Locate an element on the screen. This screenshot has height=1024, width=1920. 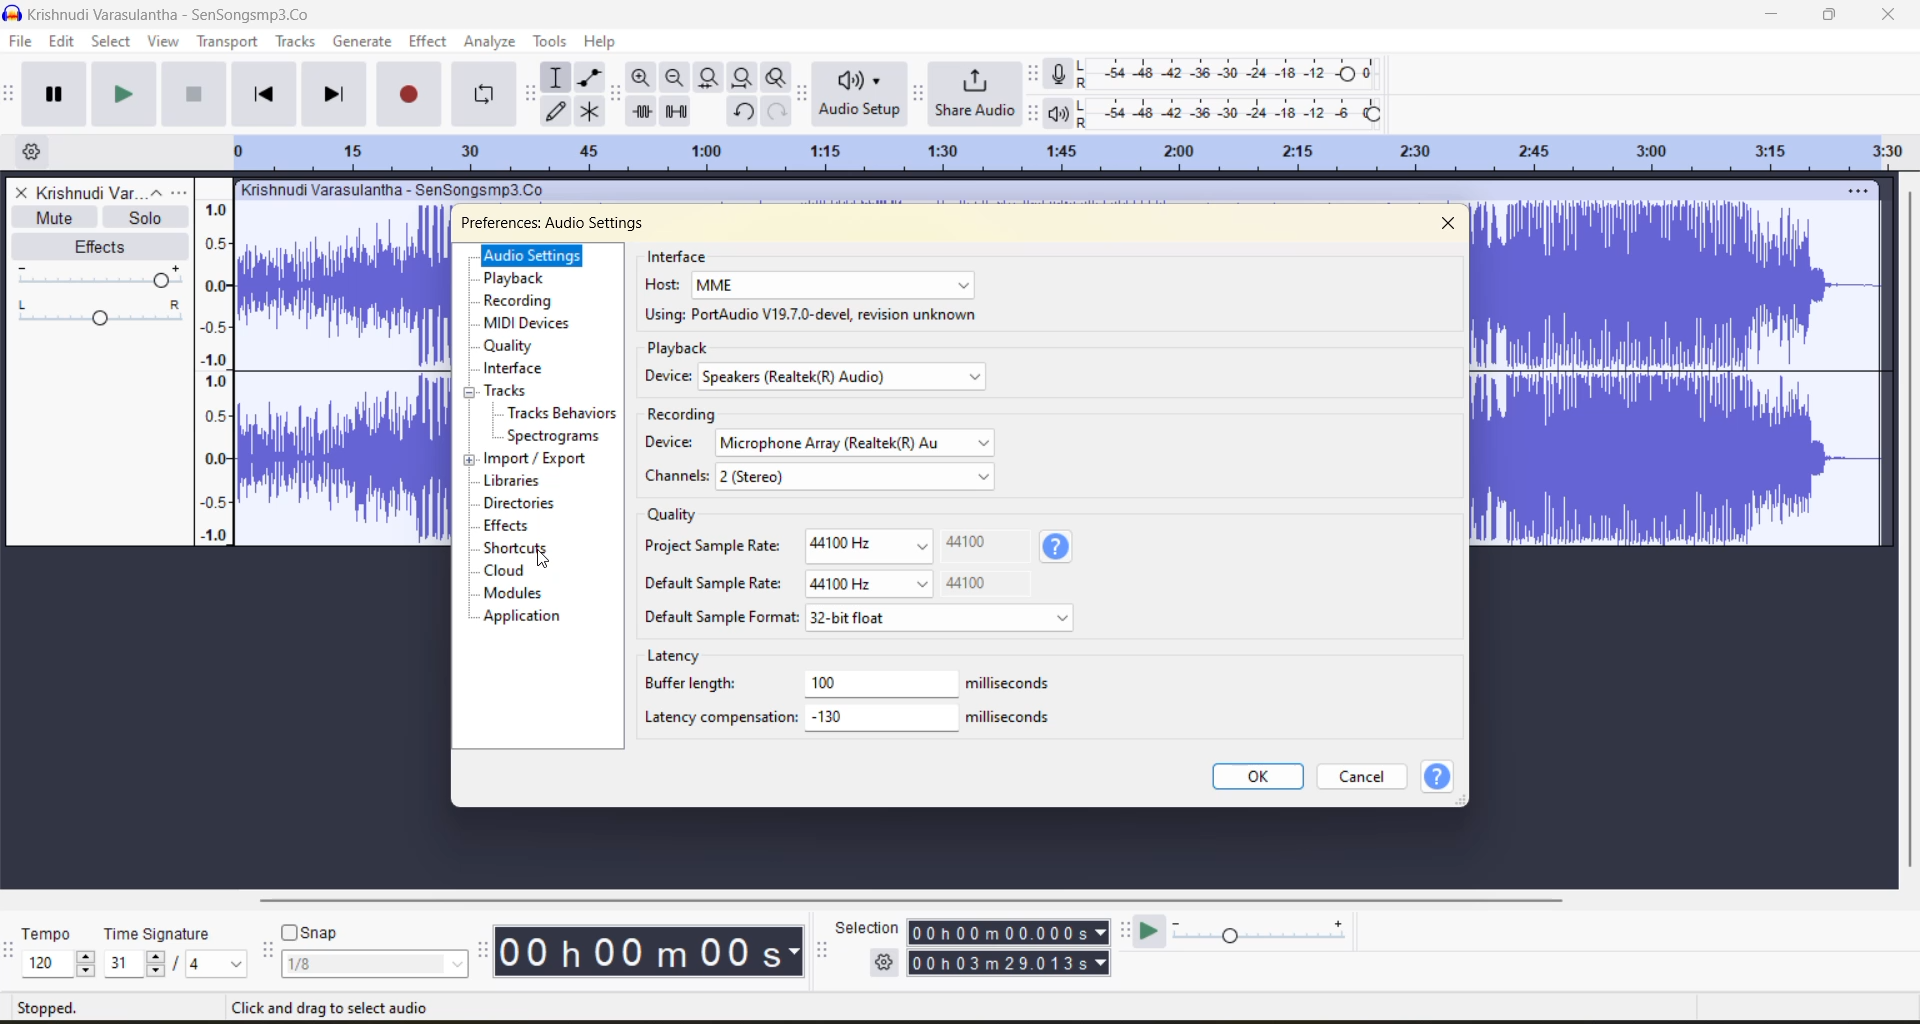
time signature is located at coordinates (177, 952).